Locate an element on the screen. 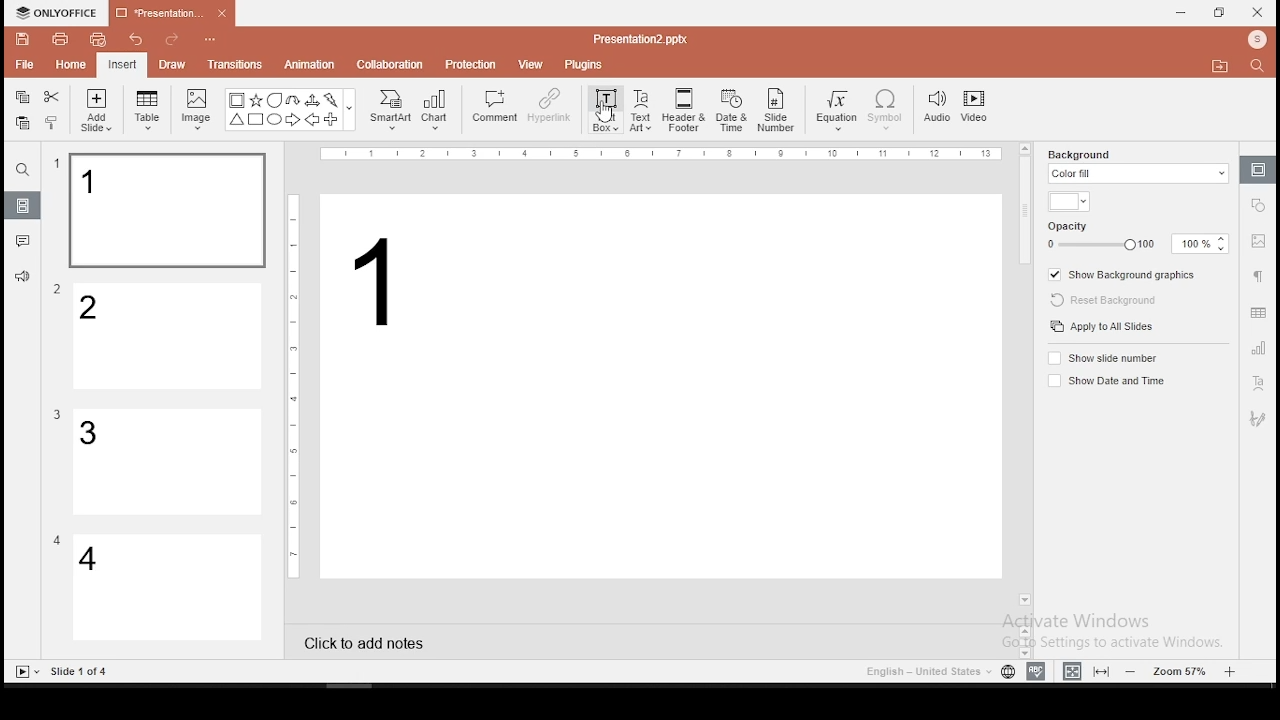 The image size is (1280, 720). image is located at coordinates (198, 109).